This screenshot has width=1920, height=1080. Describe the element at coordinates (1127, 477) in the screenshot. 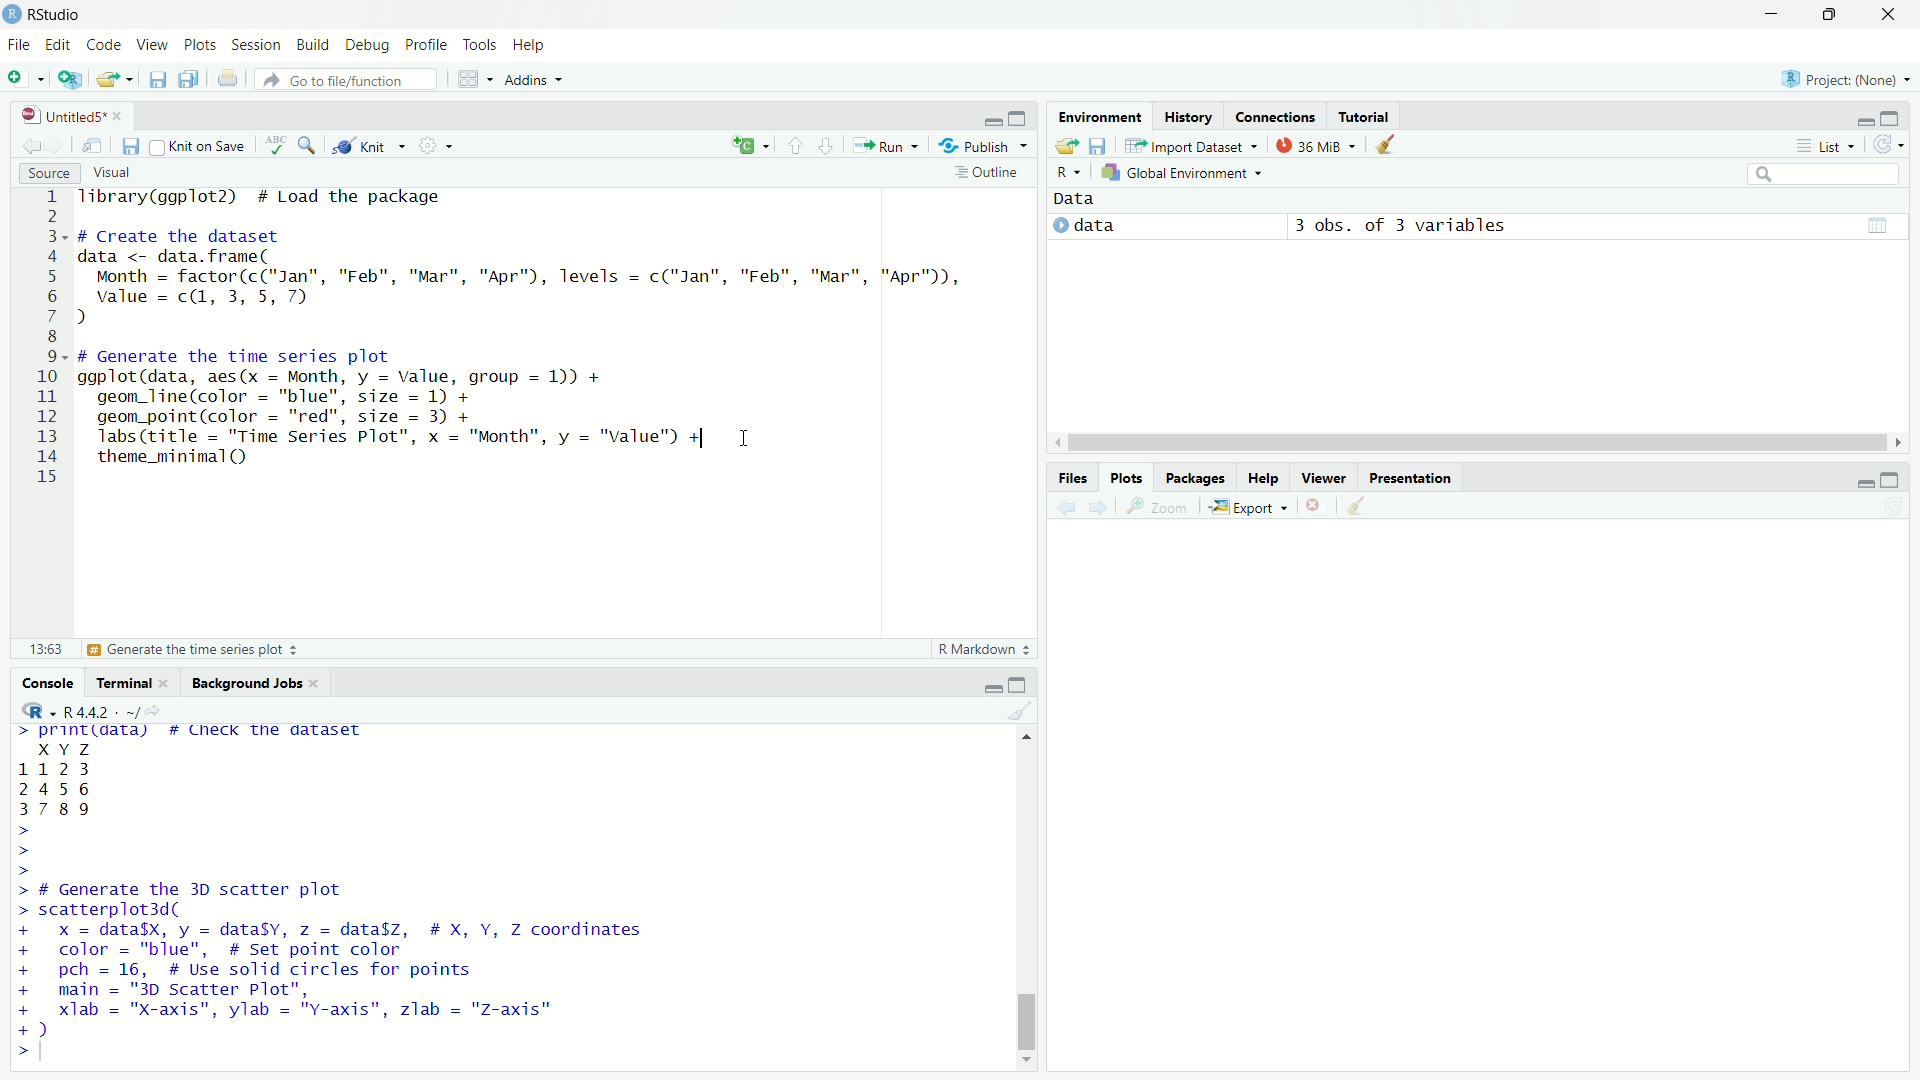

I see `plots` at that location.